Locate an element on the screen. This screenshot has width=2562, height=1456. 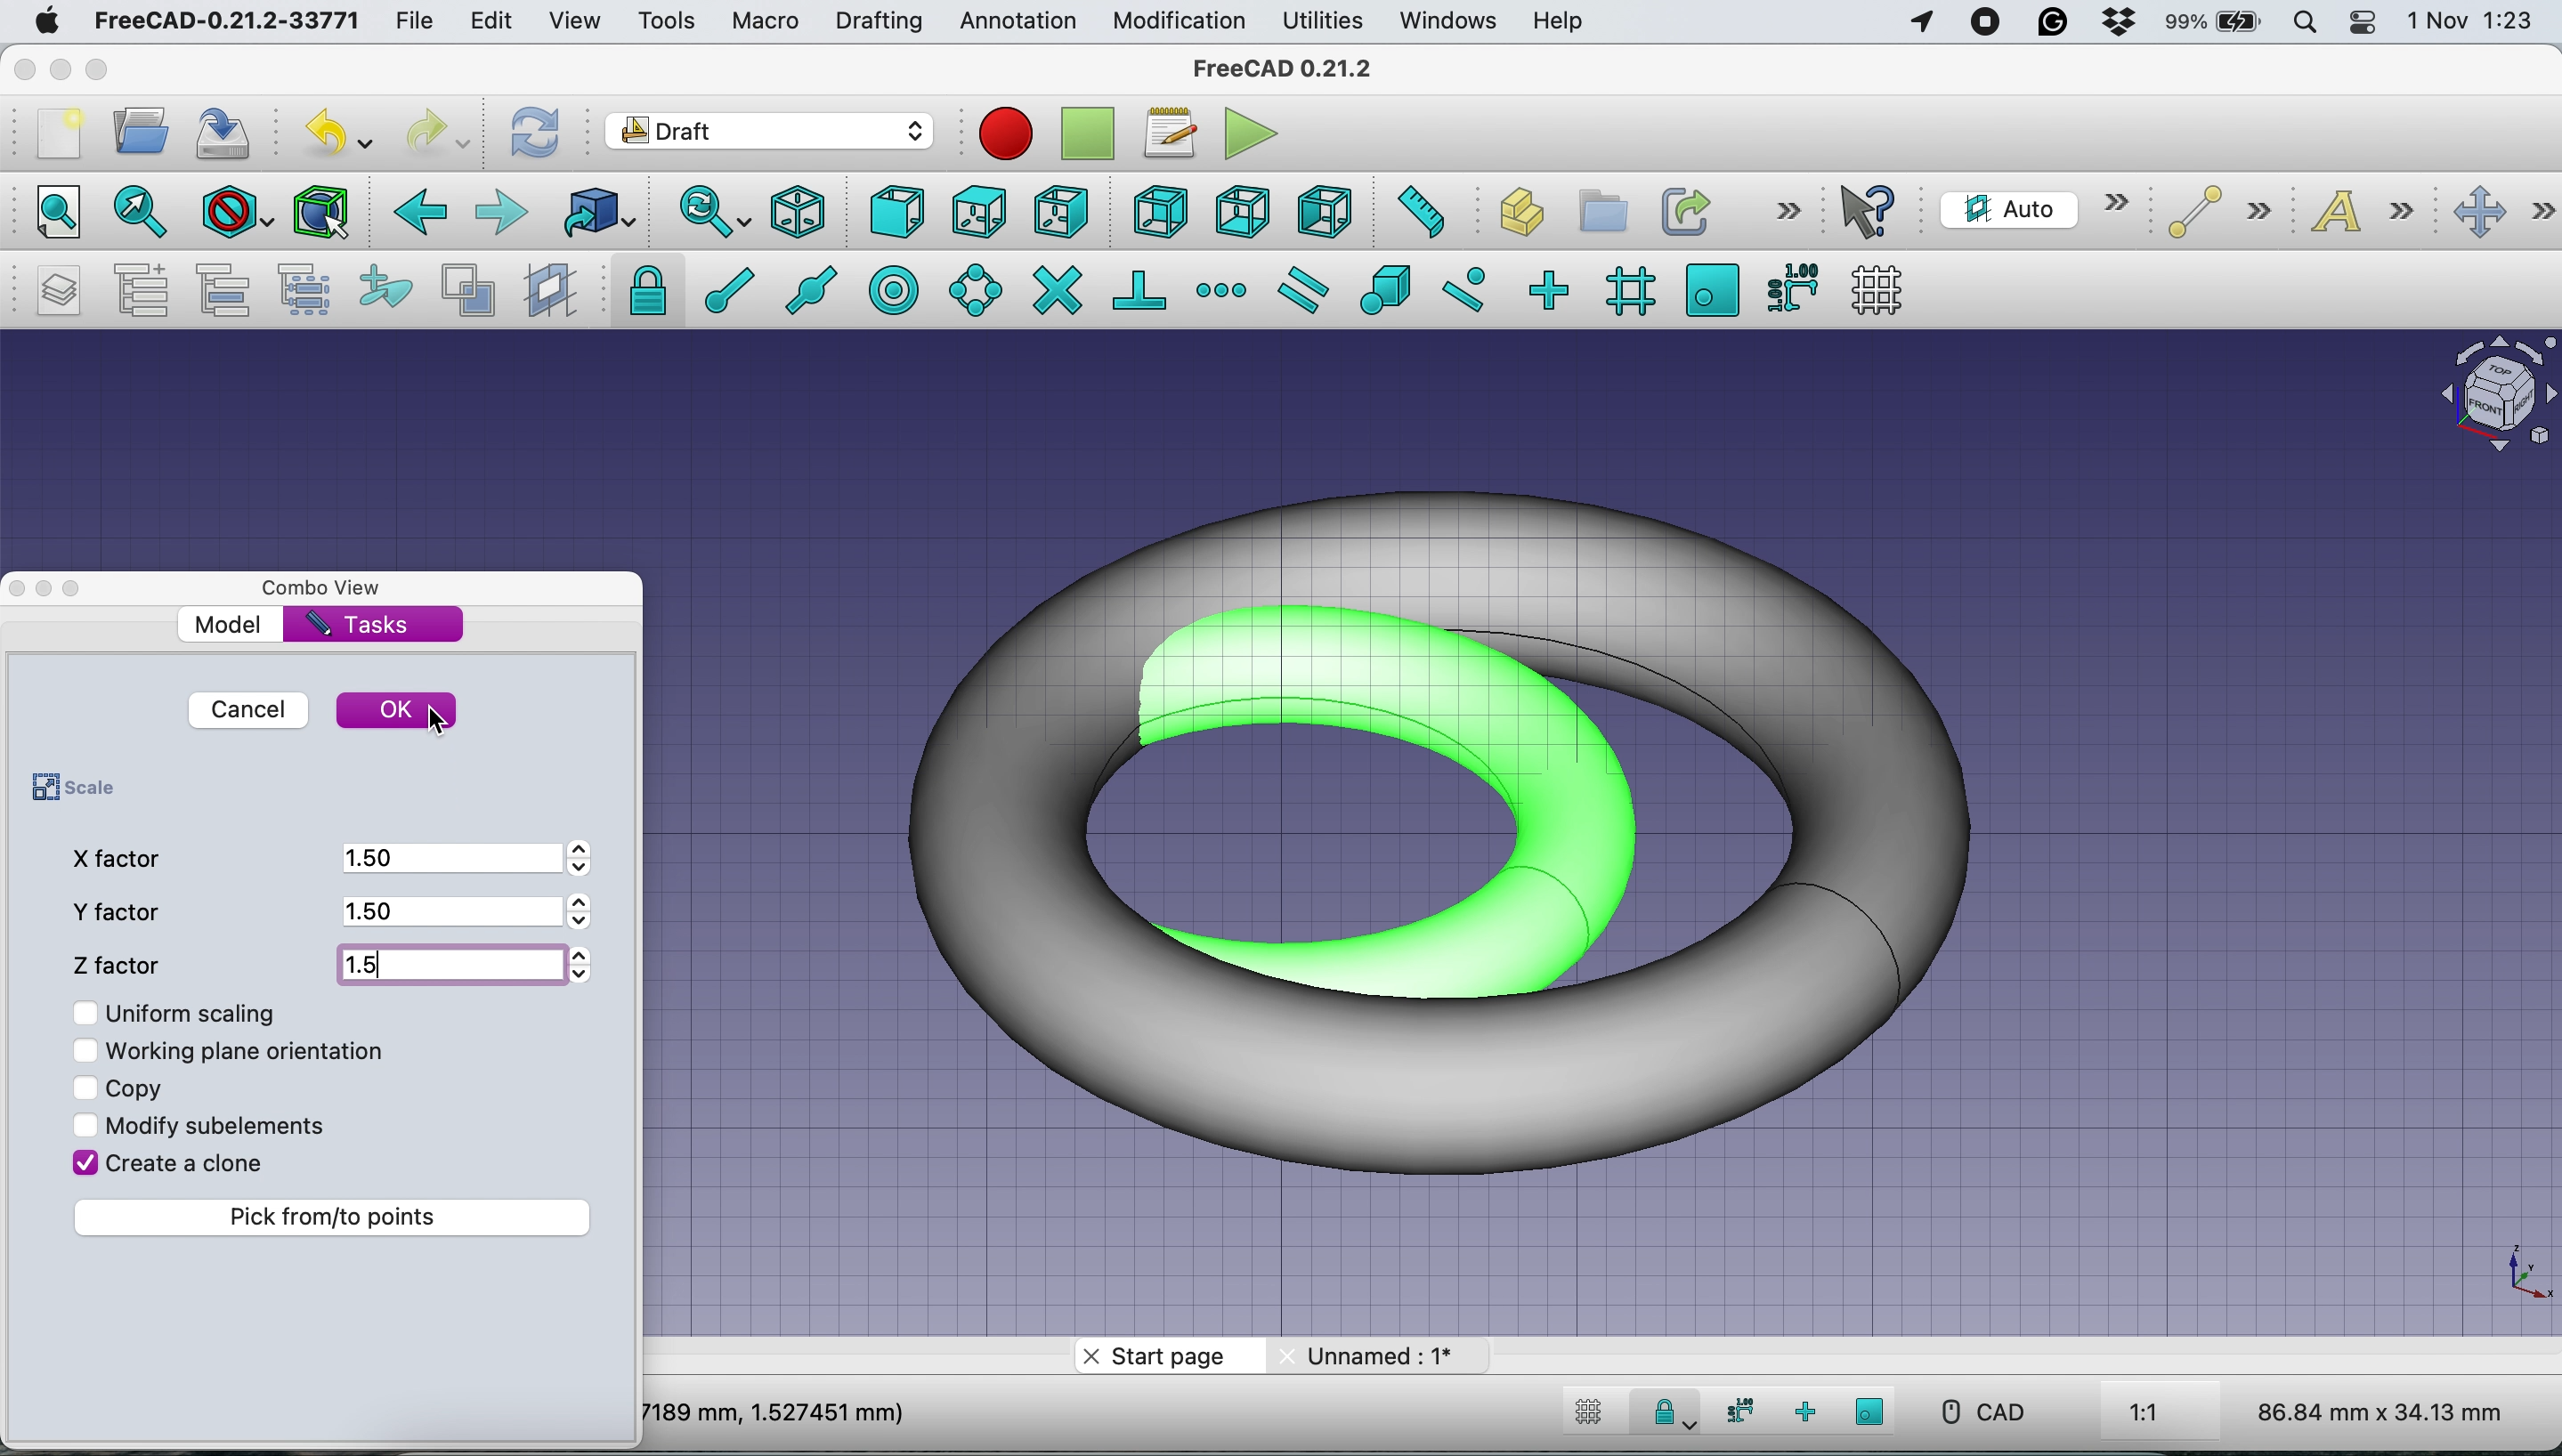
refresh is located at coordinates (537, 134).